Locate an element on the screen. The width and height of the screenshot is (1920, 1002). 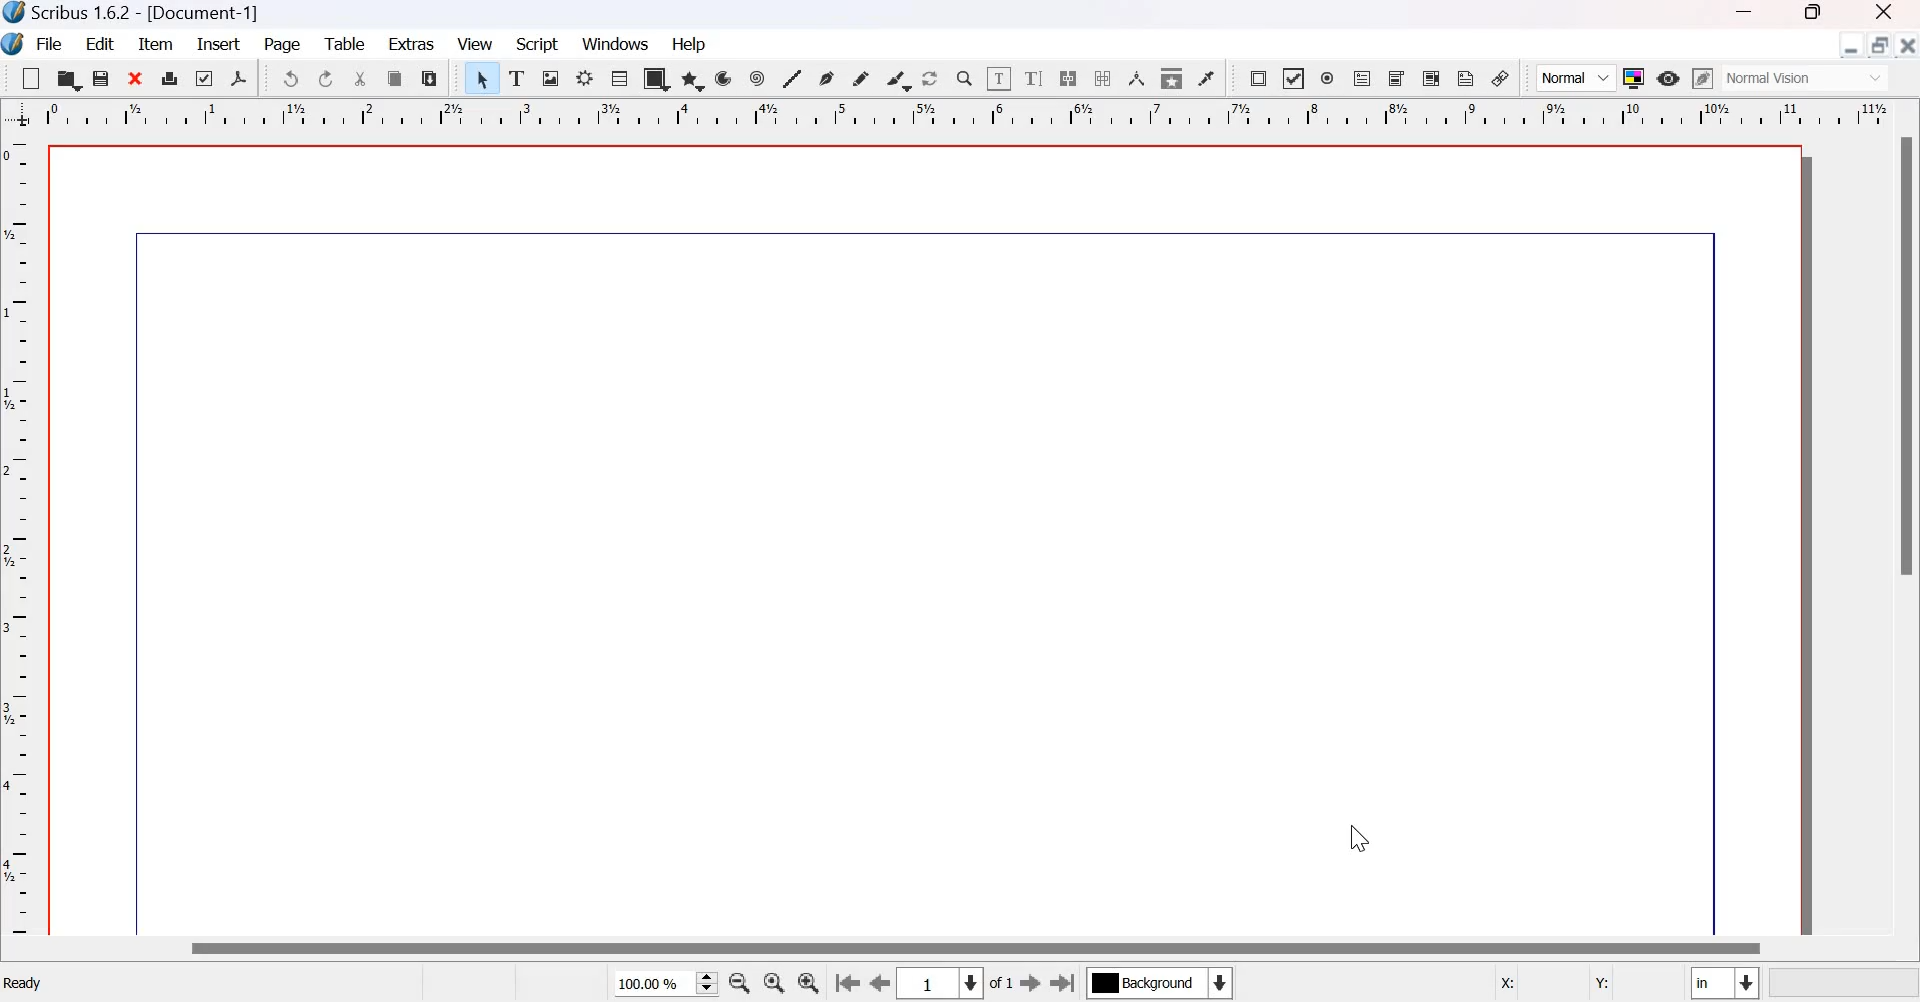
File is located at coordinates (49, 44).